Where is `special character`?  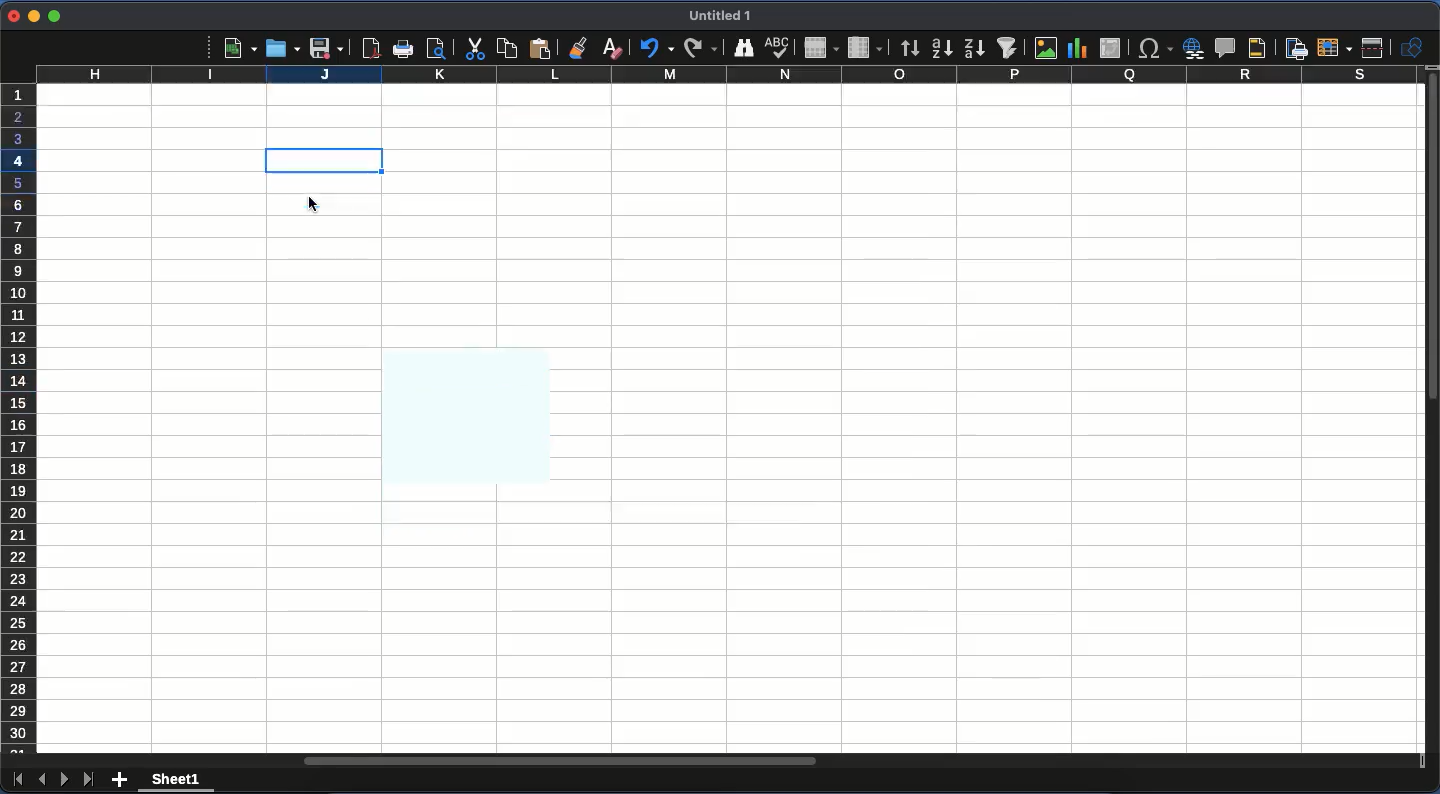
special character is located at coordinates (1151, 48).